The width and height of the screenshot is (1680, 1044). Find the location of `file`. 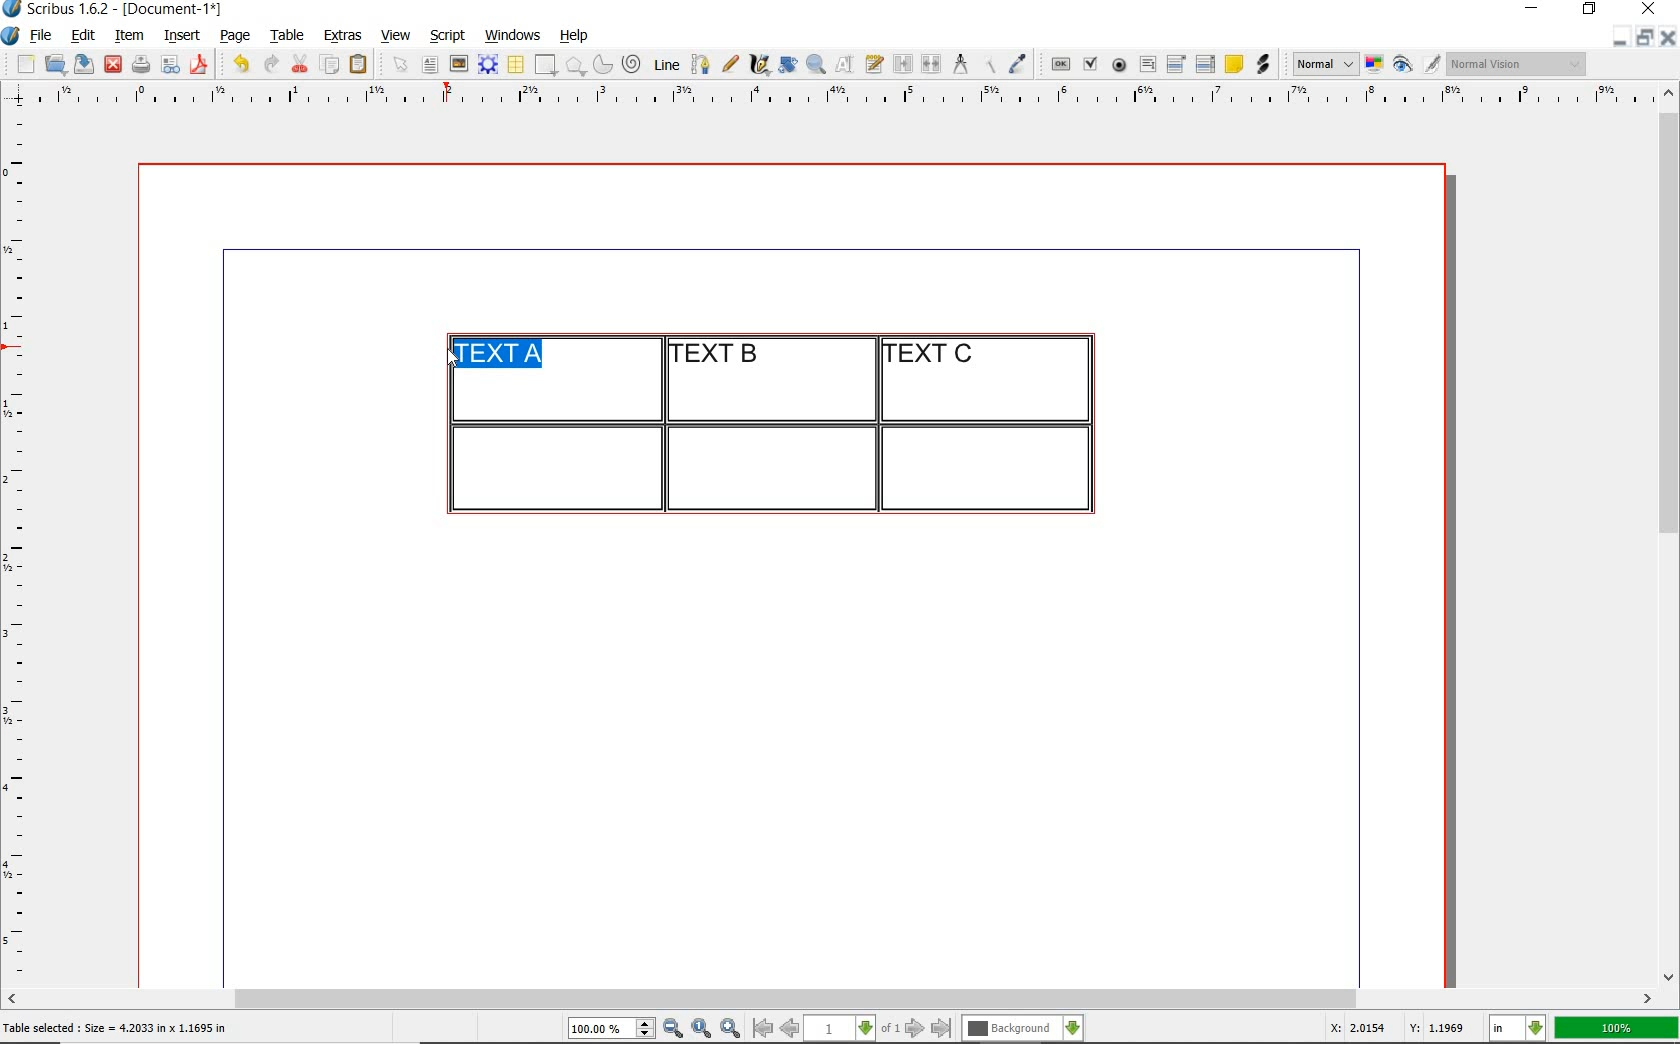

file is located at coordinates (43, 36).